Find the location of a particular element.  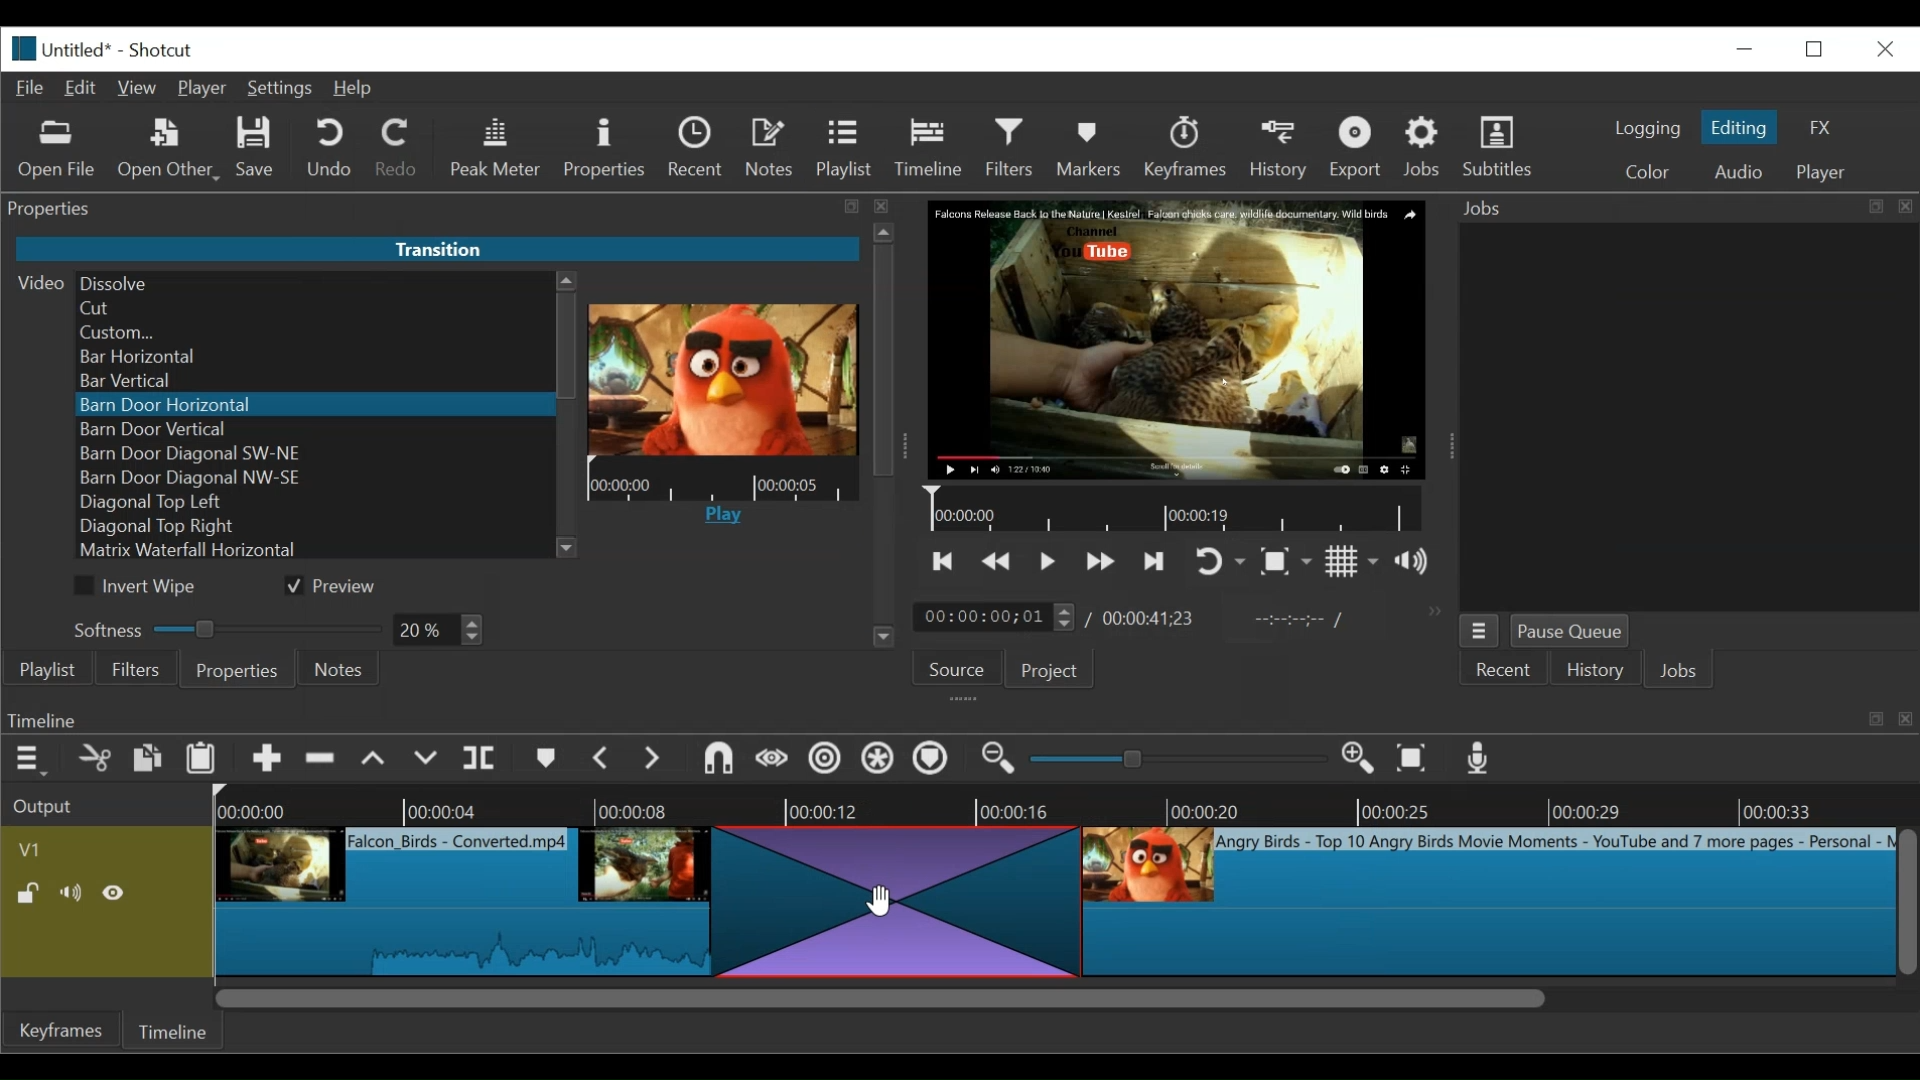

Recent is located at coordinates (699, 150).